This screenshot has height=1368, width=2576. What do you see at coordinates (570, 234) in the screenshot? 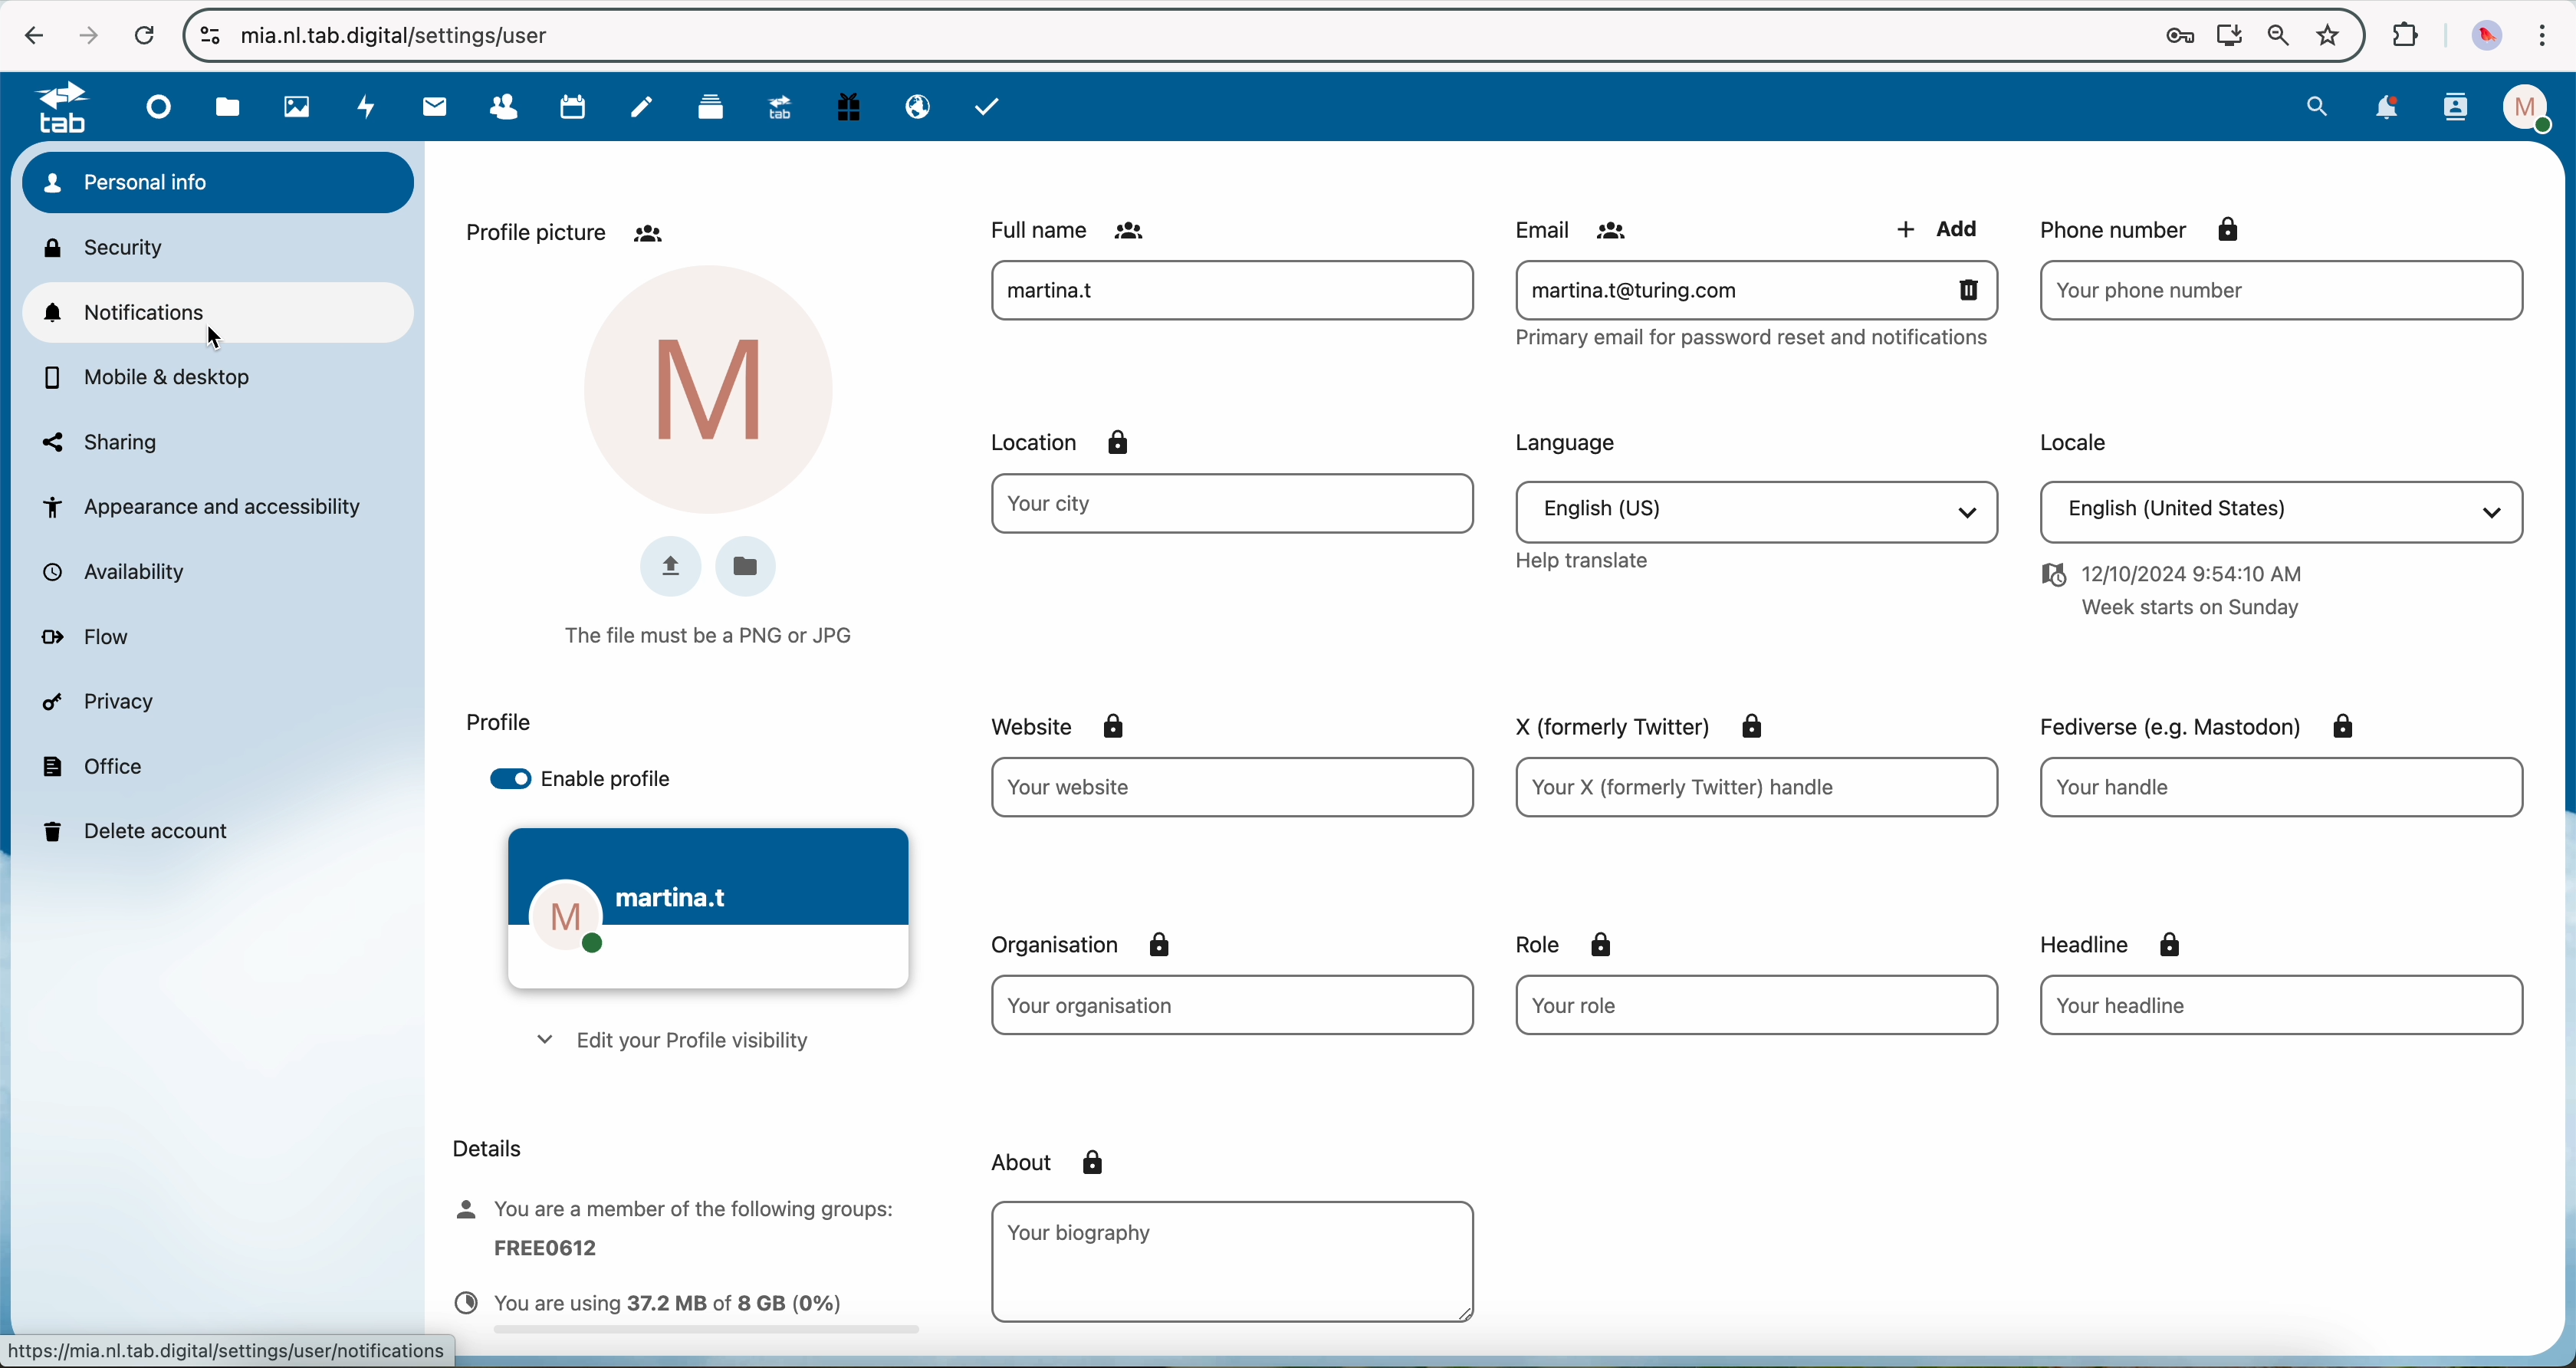
I see `profile picture` at bounding box center [570, 234].